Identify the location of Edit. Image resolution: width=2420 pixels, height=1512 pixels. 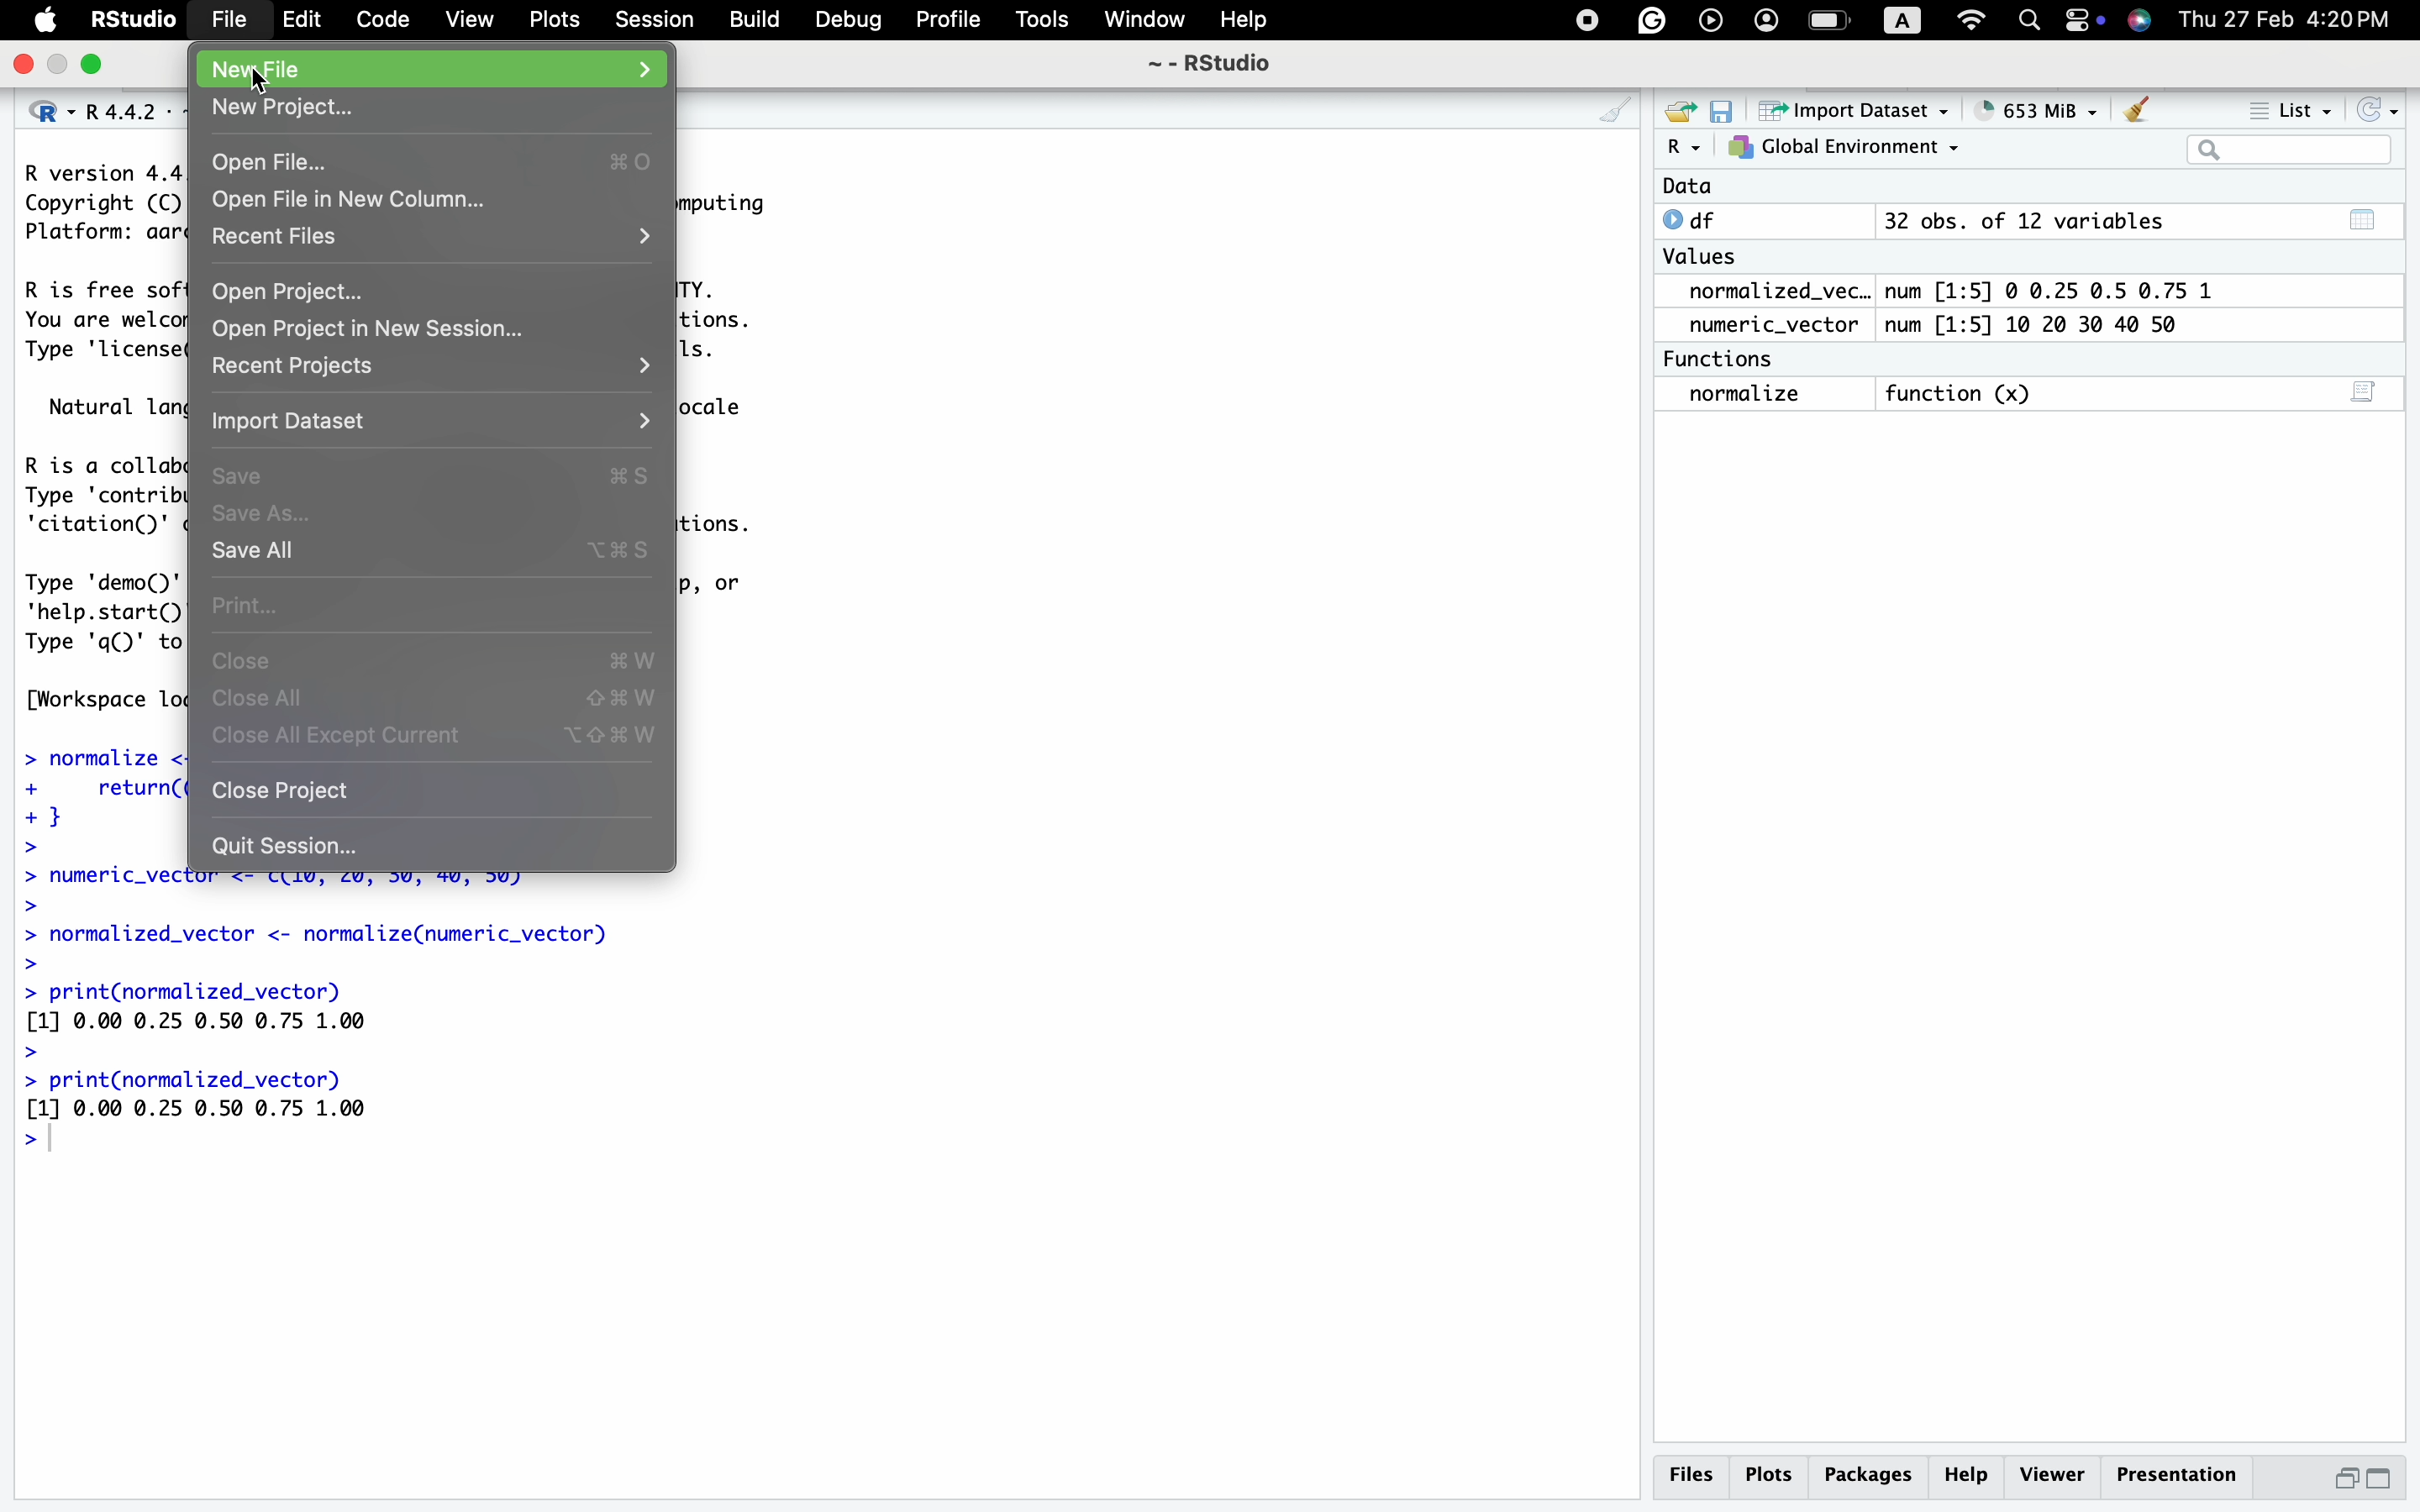
(302, 21).